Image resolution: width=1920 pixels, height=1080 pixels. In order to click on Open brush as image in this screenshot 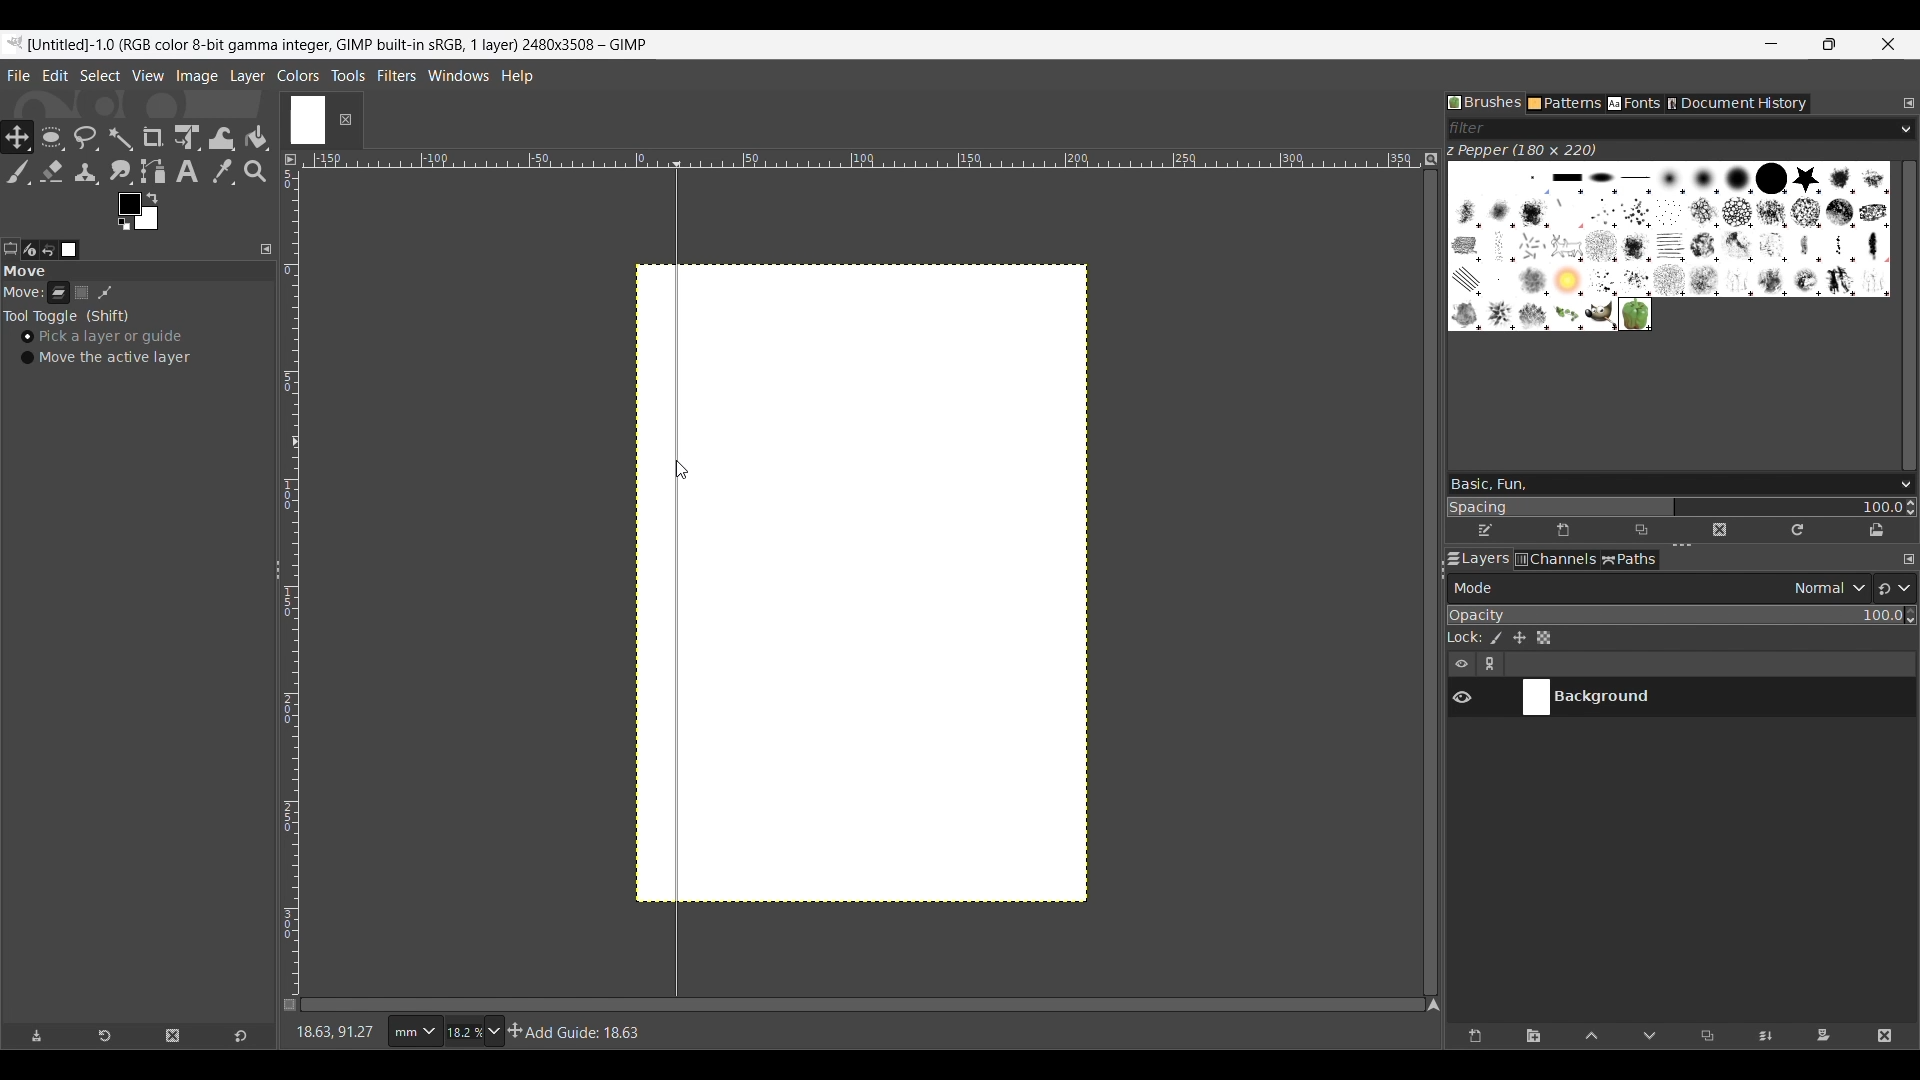, I will do `click(1877, 531)`.